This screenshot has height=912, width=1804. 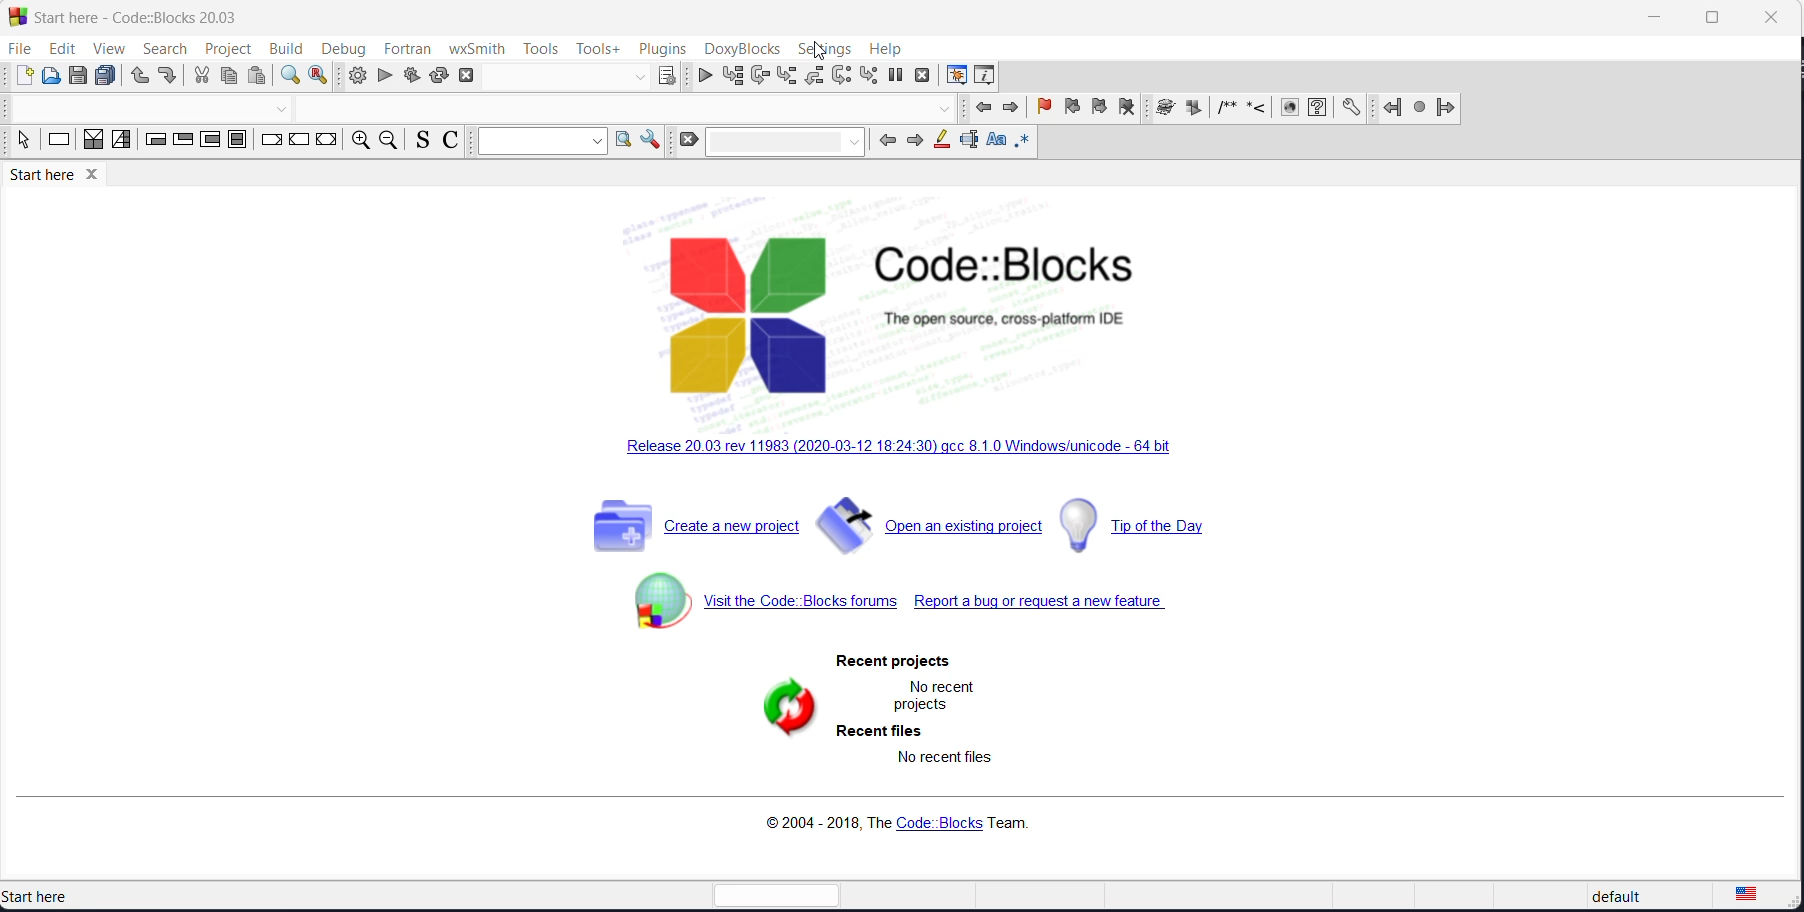 What do you see at coordinates (667, 75) in the screenshot?
I see `target dialog` at bounding box center [667, 75].